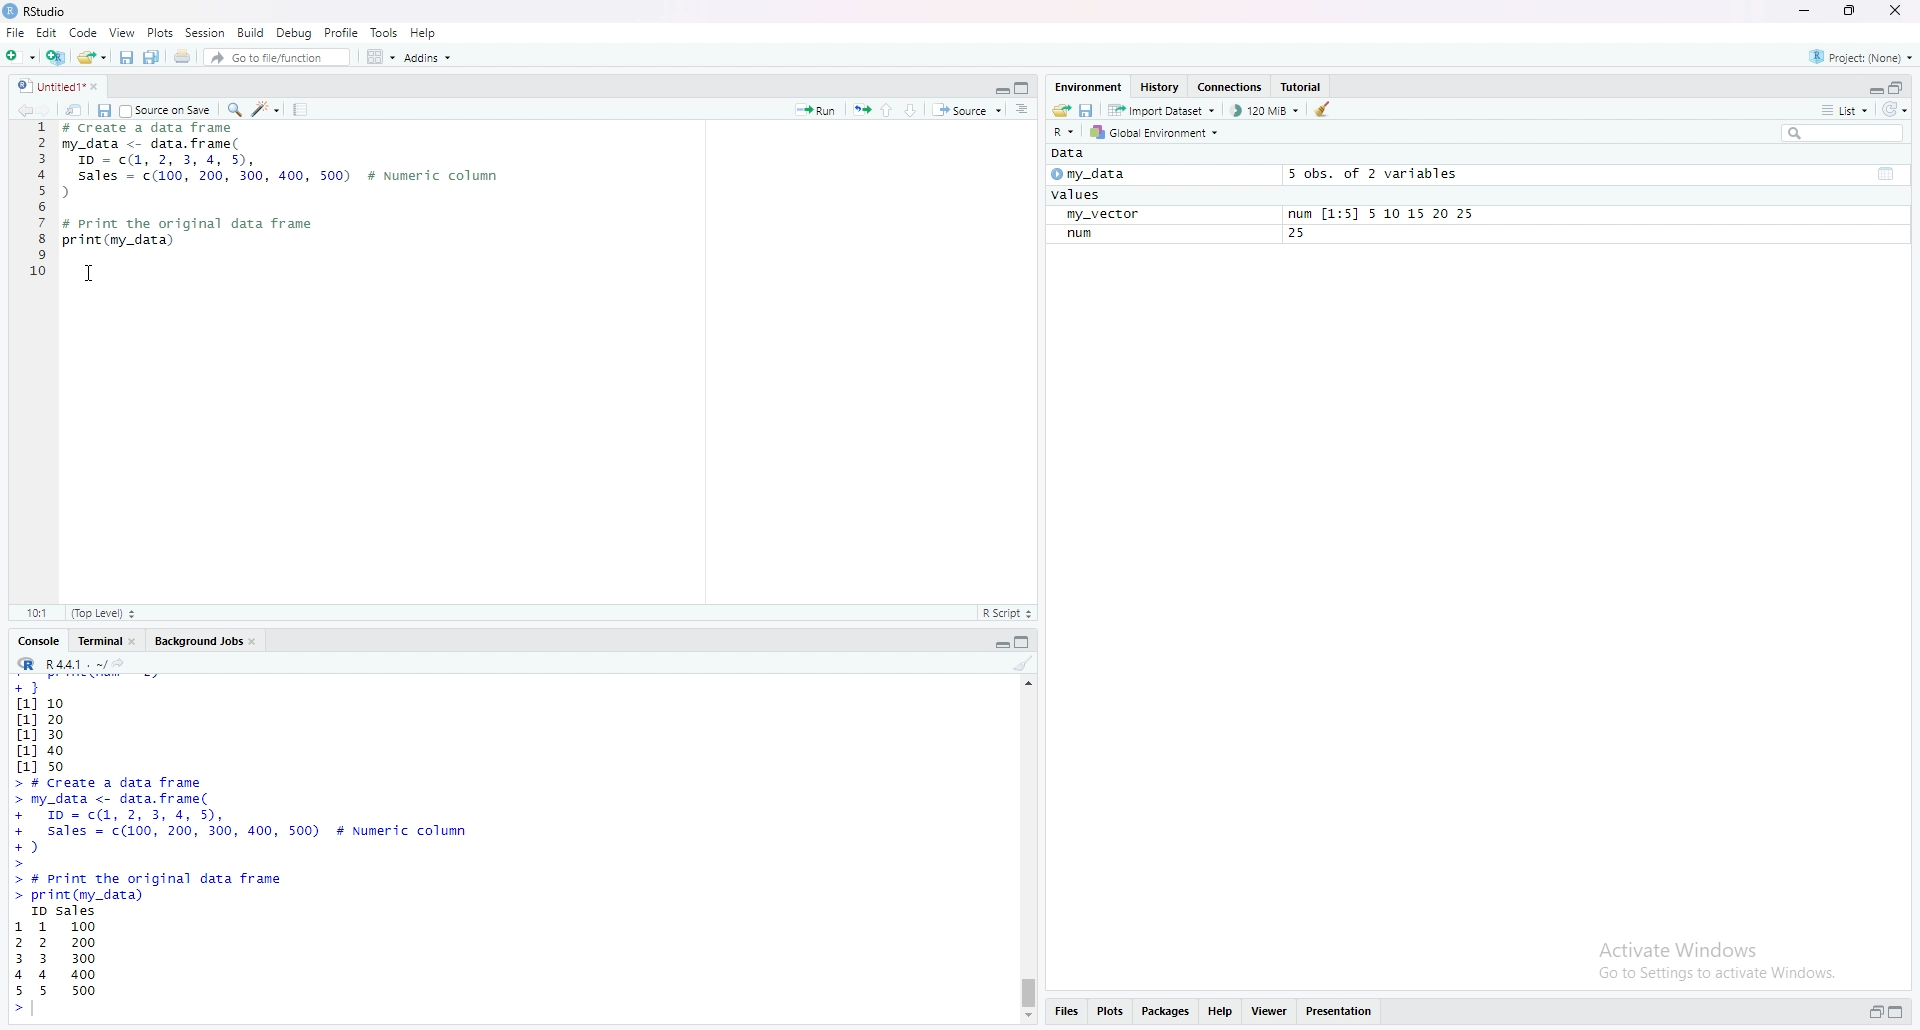 The height and width of the screenshot is (1030, 1920). I want to click on sales and ID data frame, so click(284, 171).